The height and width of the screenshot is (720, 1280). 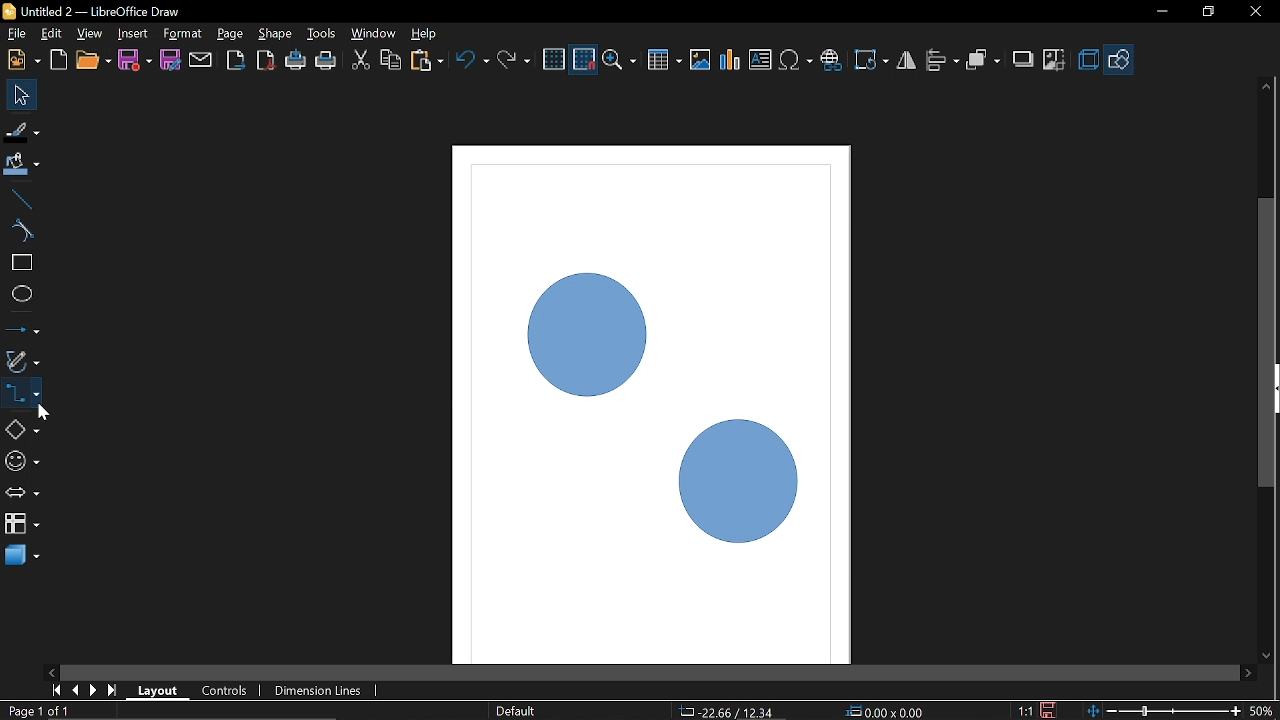 I want to click on Attach, so click(x=201, y=59).